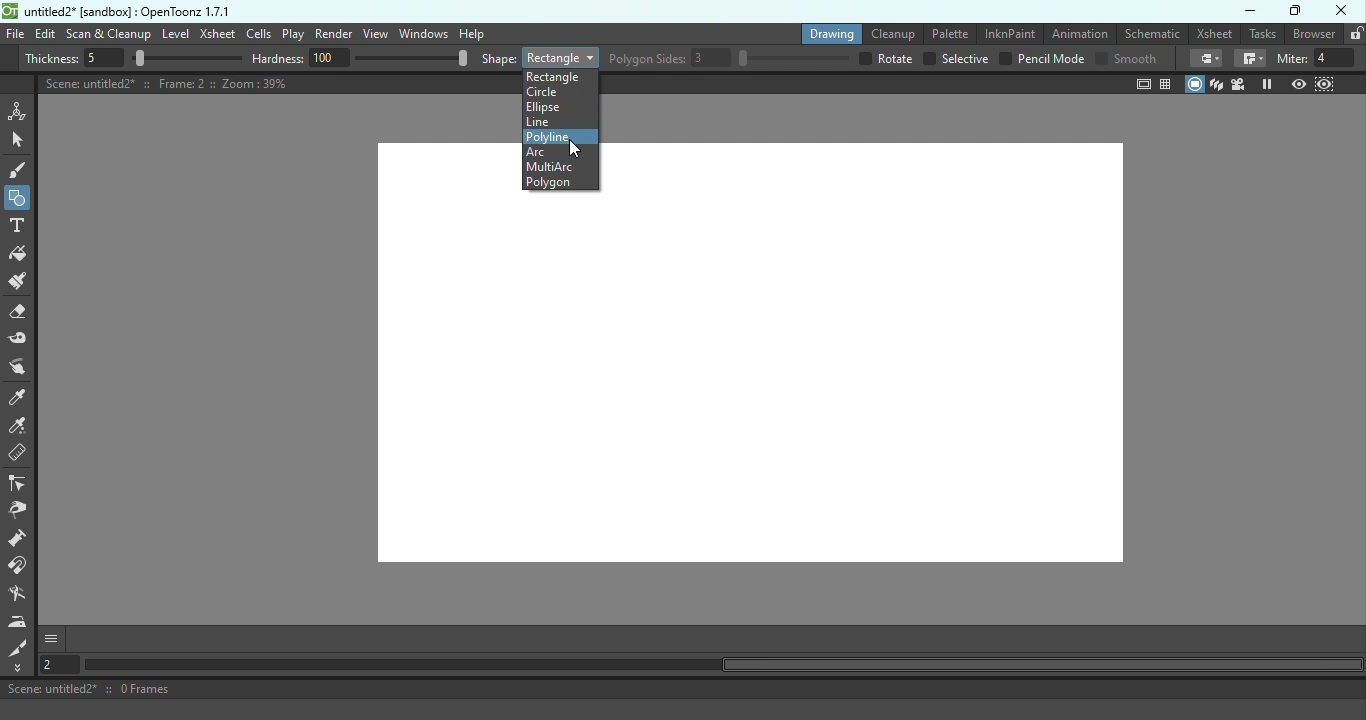 The image size is (1366, 720). Describe the element at coordinates (546, 92) in the screenshot. I see `Circle` at that location.